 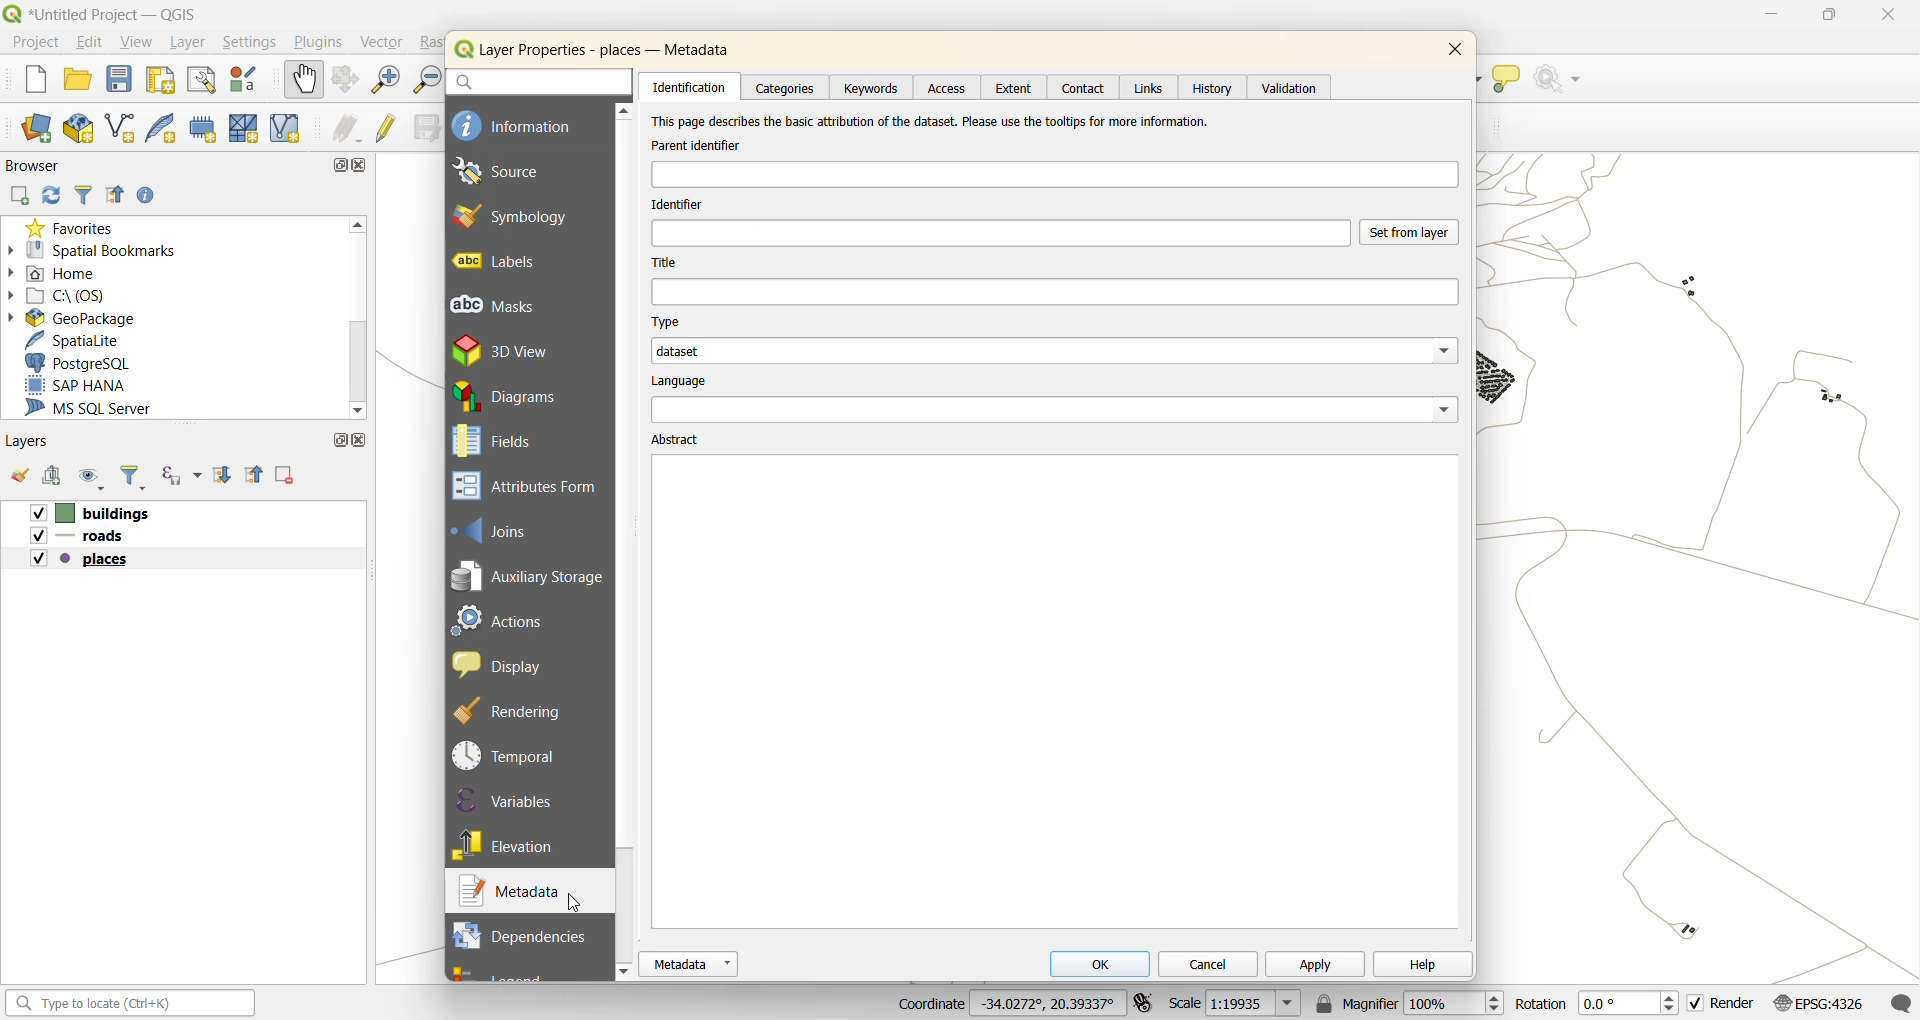 What do you see at coordinates (336, 439) in the screenshot?
I see `maximize` at bounding box center [336, 439].